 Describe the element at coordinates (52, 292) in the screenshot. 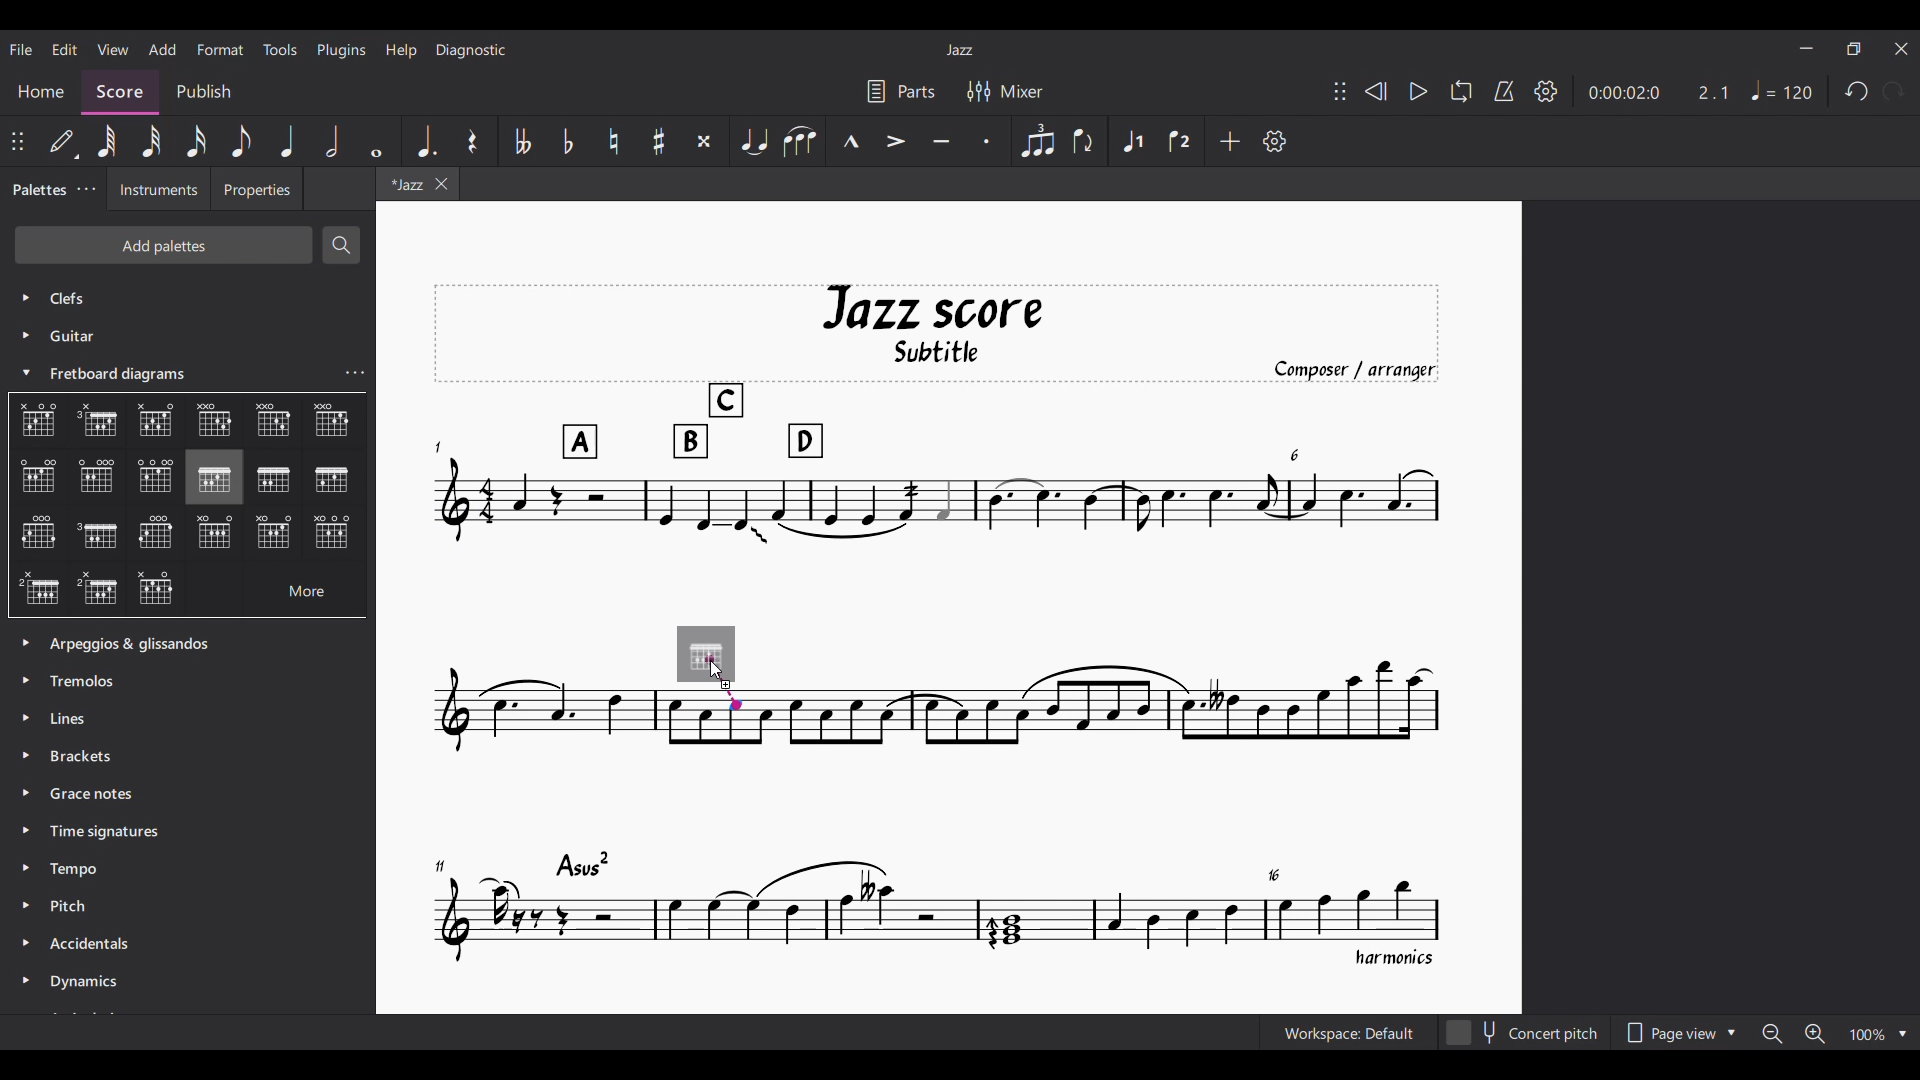

I see `Cliff` at that location.